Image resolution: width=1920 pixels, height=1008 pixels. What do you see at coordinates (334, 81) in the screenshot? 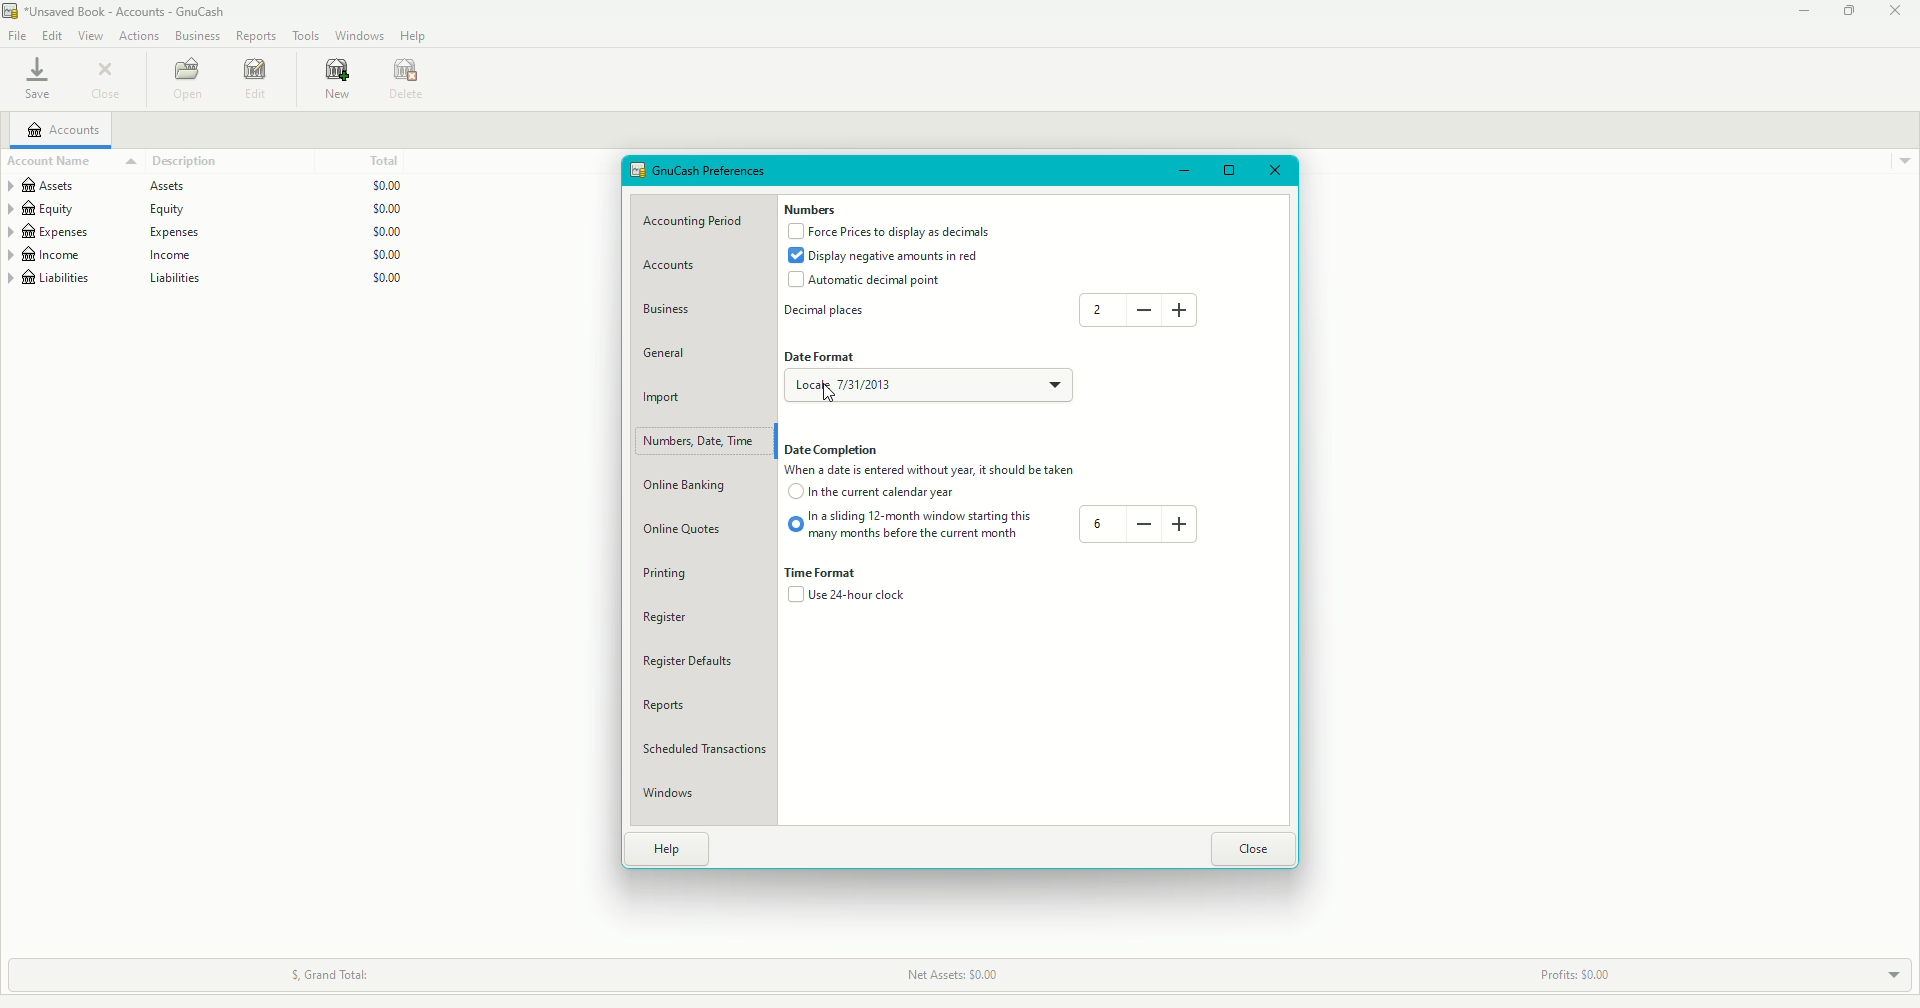
I see `New` at bounding box center [334, 81].